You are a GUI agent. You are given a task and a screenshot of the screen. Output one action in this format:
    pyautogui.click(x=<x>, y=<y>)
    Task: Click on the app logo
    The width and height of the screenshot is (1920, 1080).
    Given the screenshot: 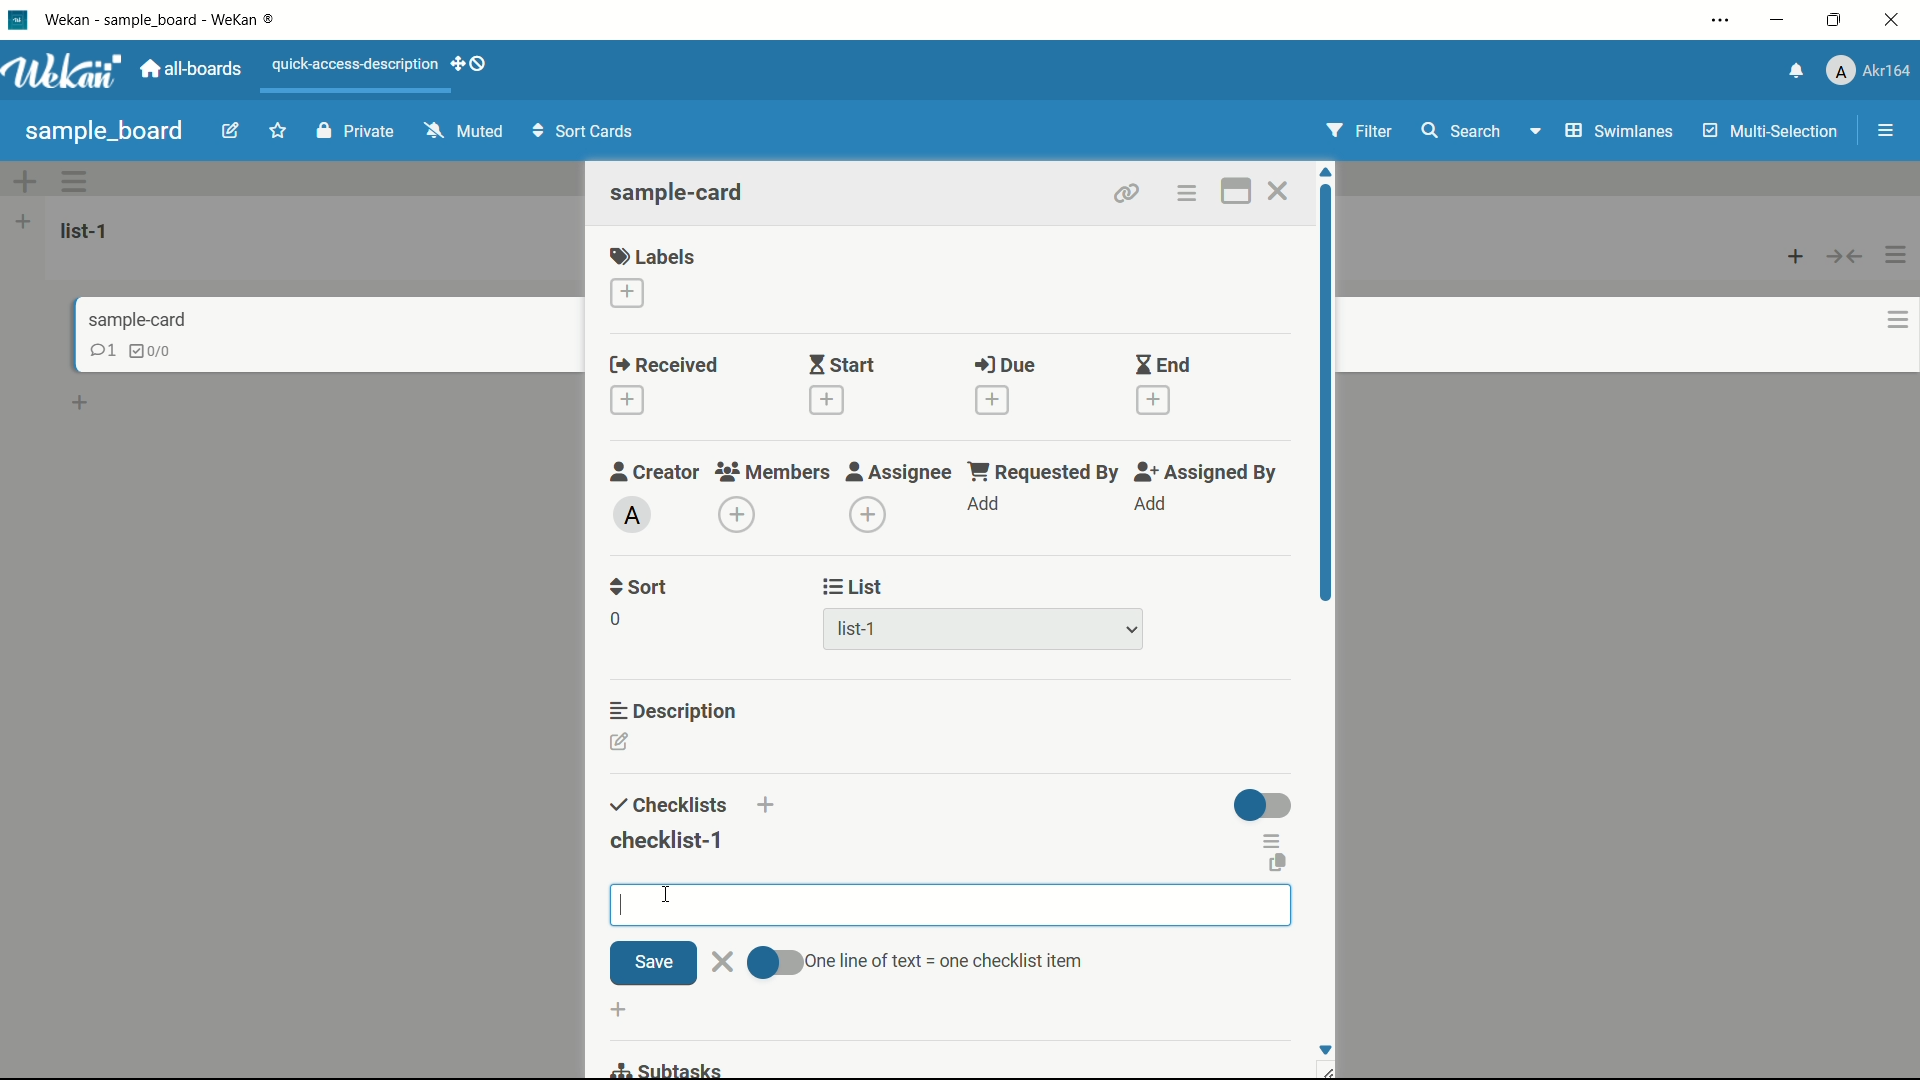 What is the action you would take?
    pyautogui.click(x=67, y=72)
    